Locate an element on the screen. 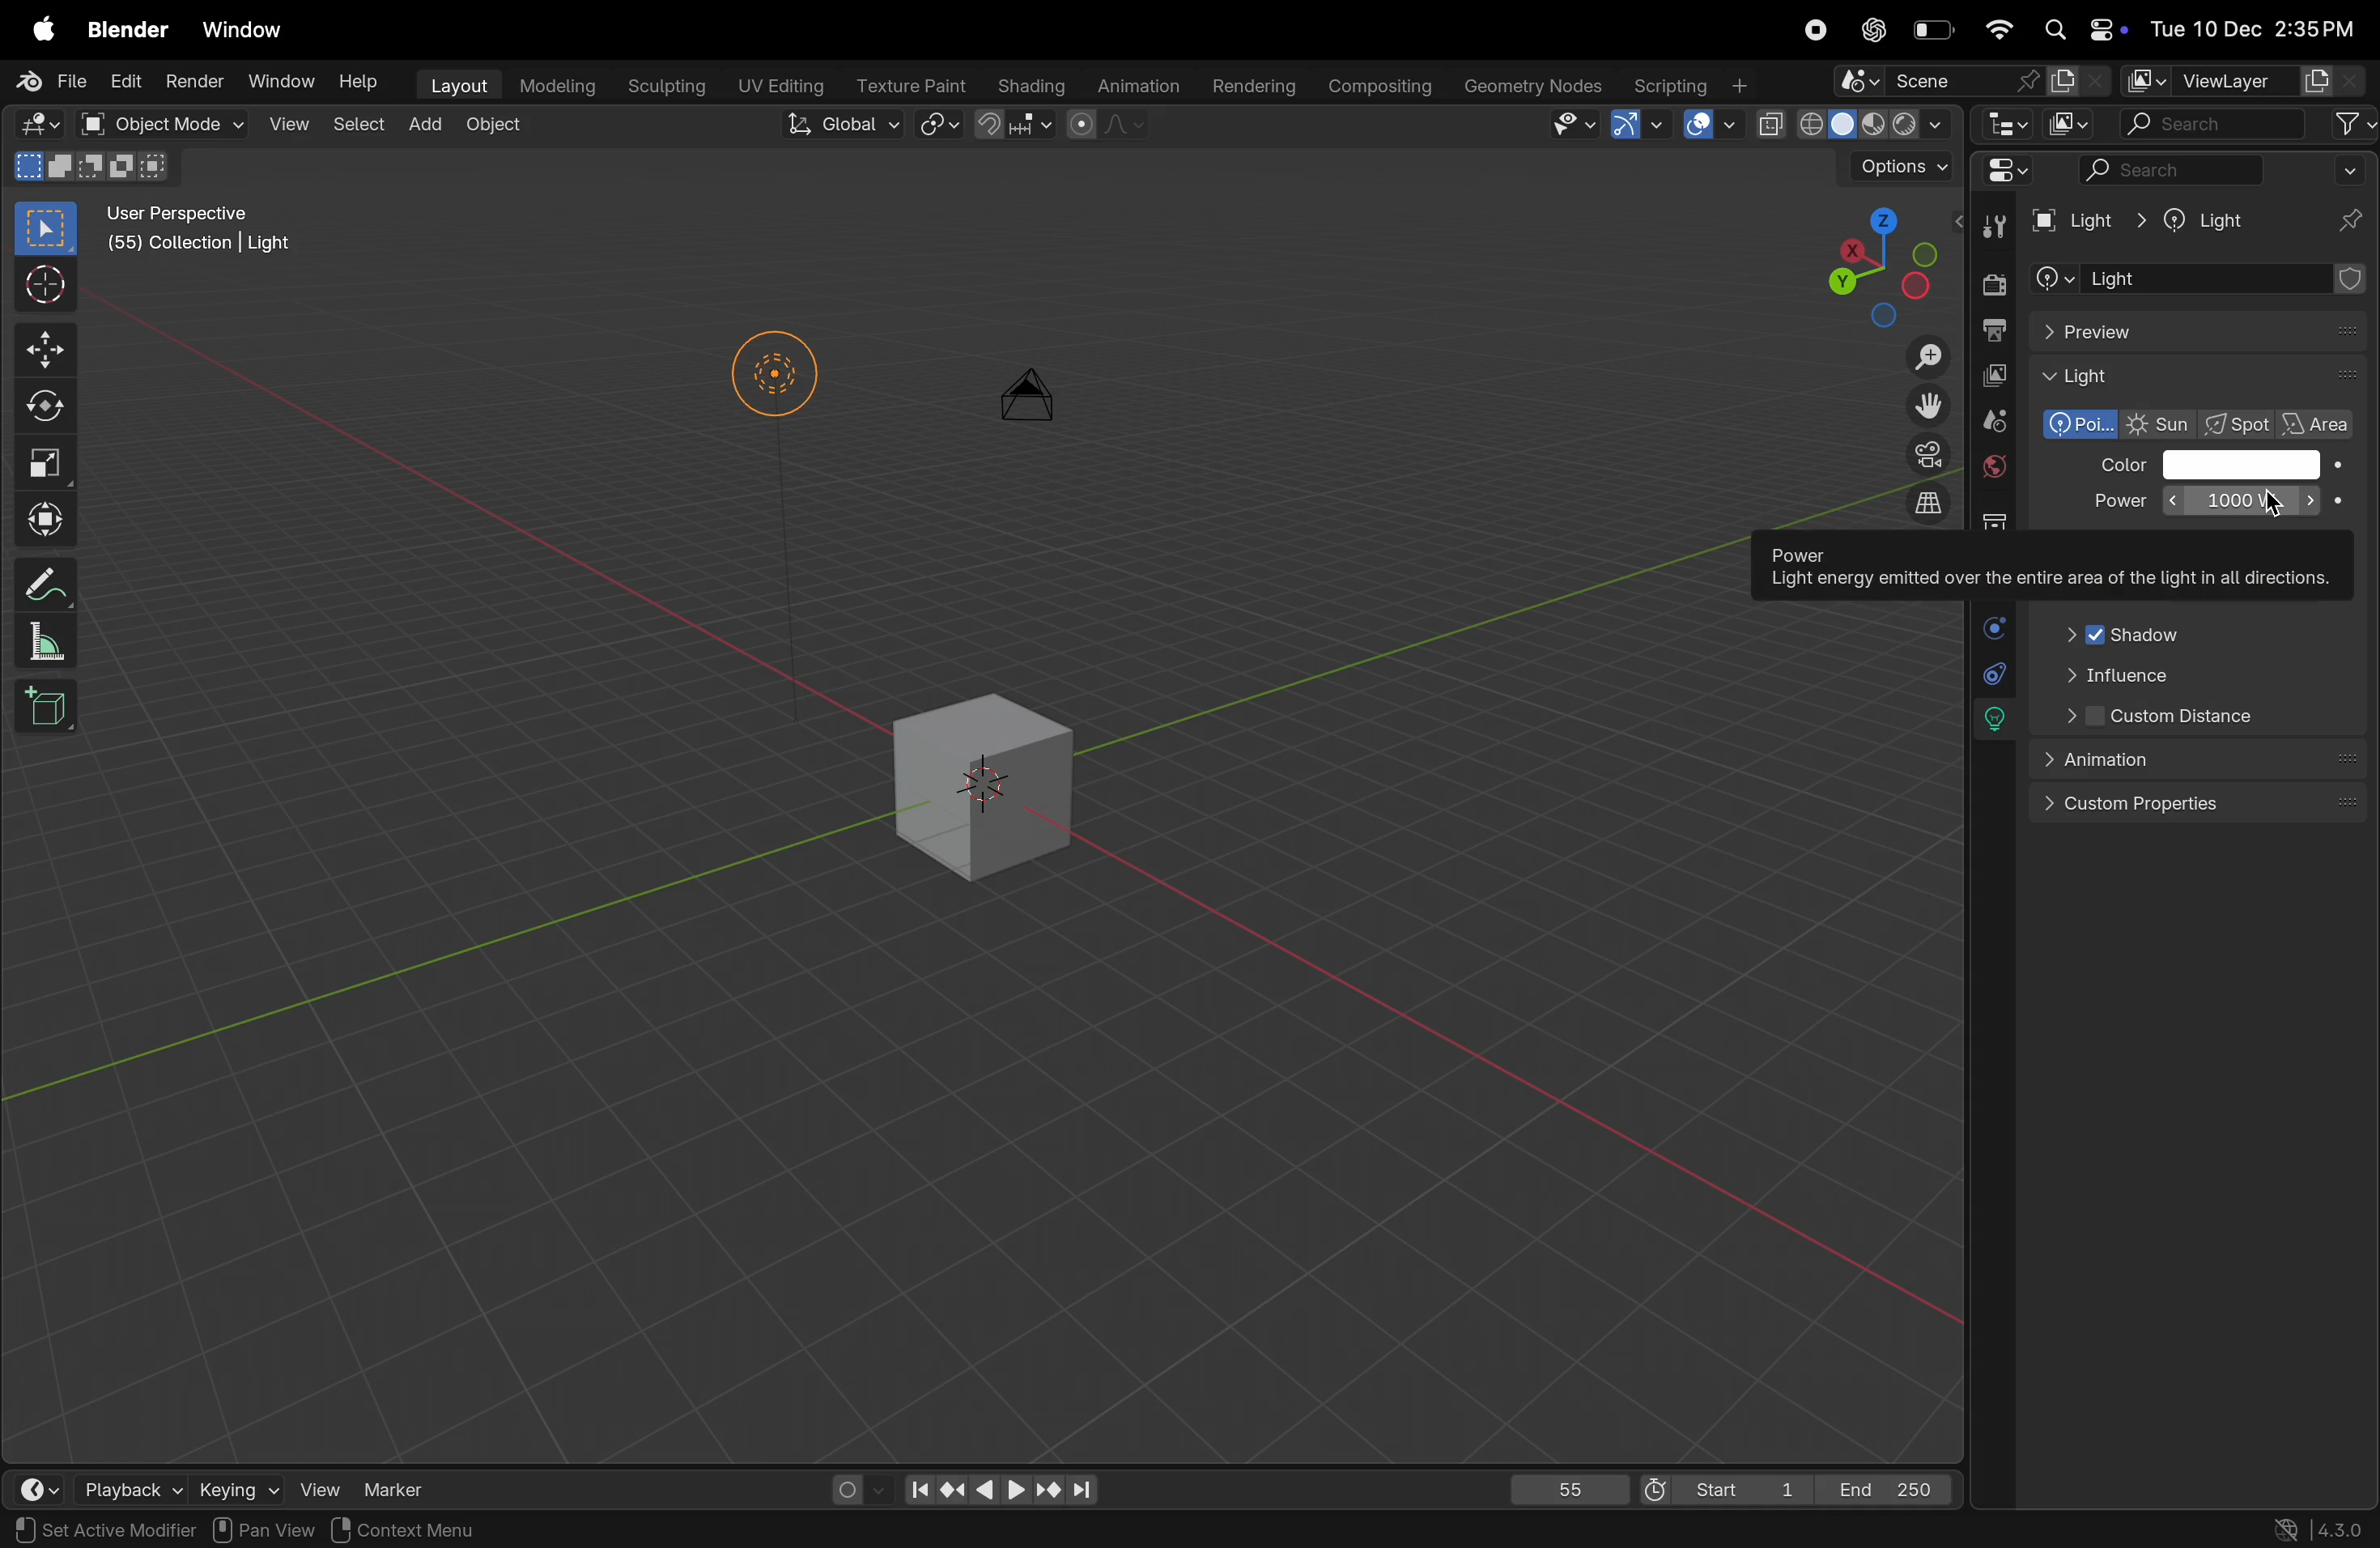 This screenshot has width=2380, height=1548. spot is located at coordinates (2242, 426).